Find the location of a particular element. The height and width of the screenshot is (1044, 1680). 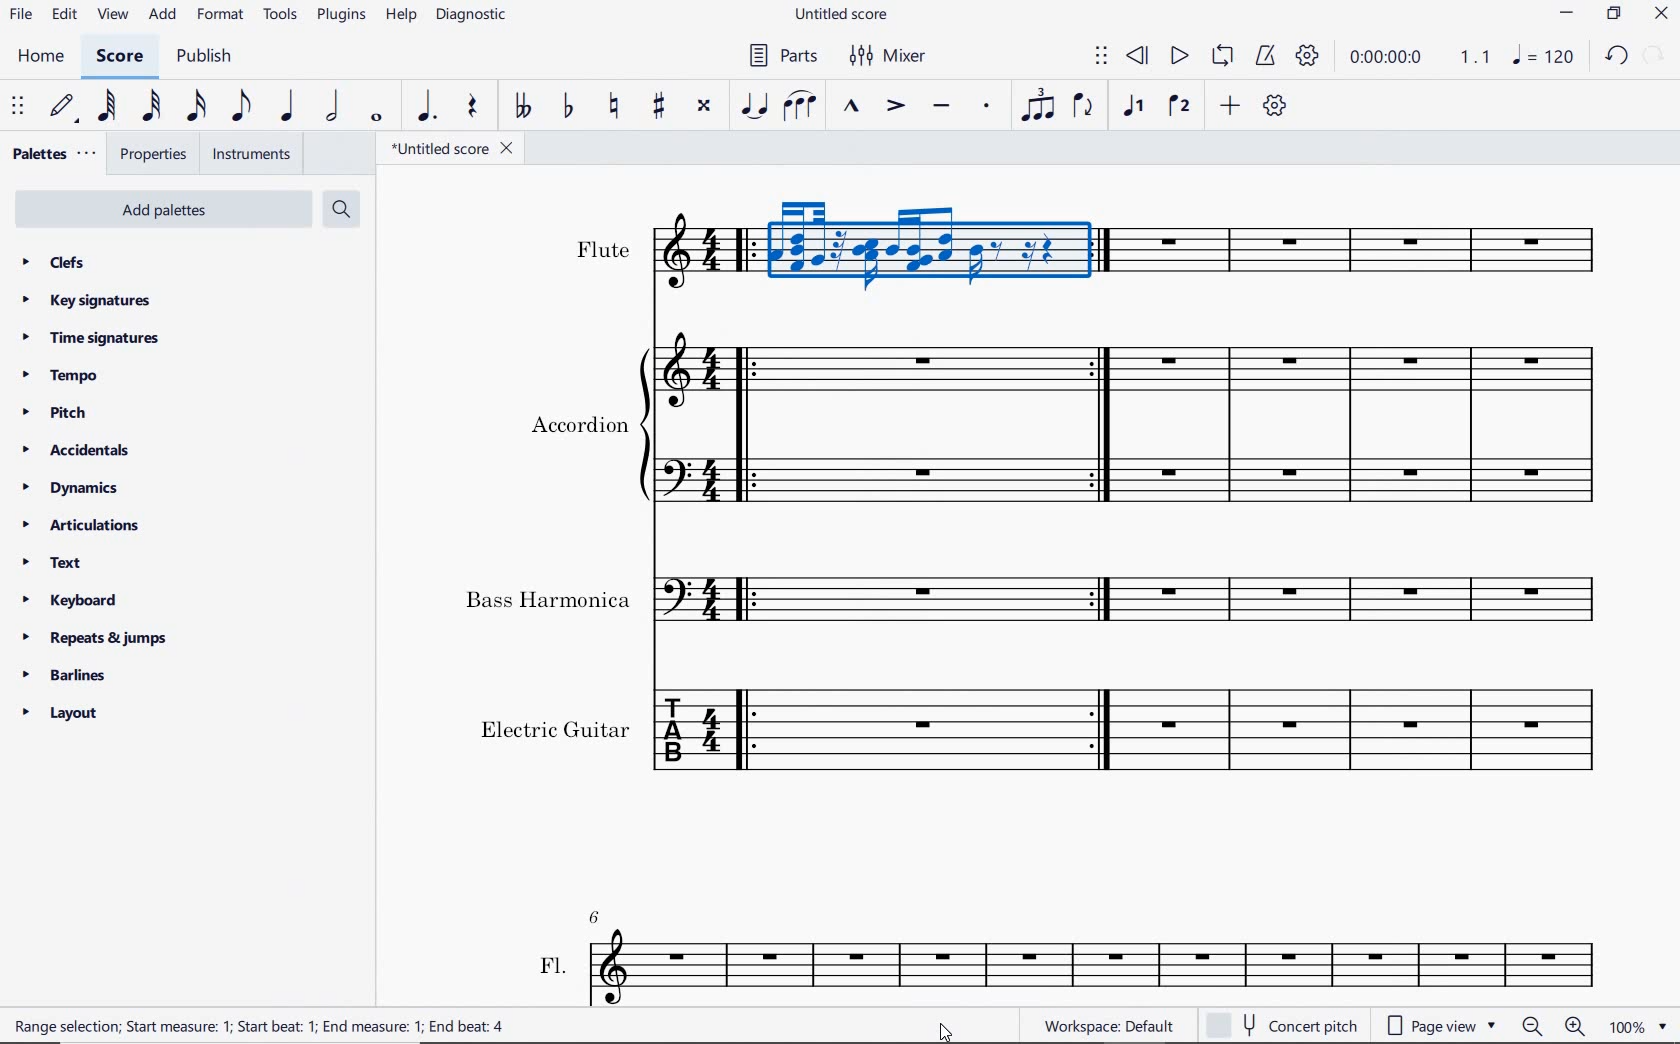

accidentals is located at coordinates (77, 450).